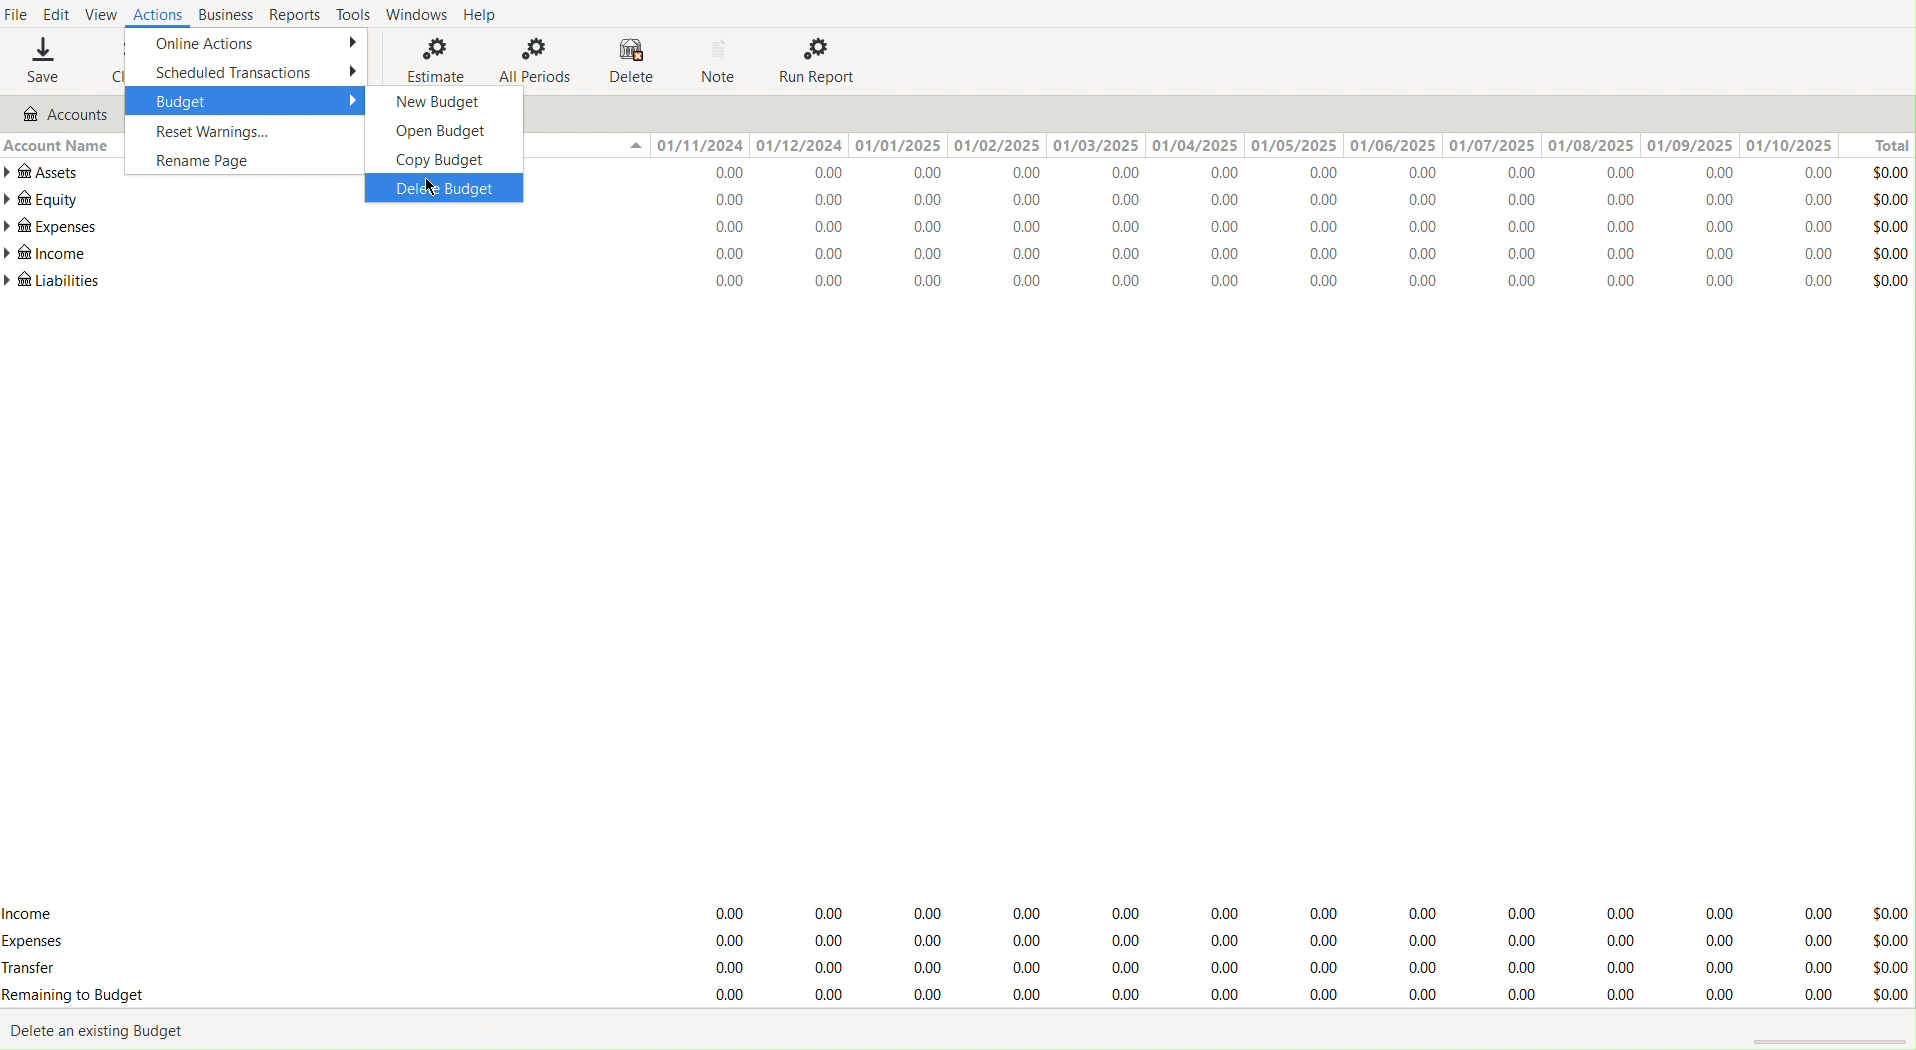 The width and height of the screenshot is (1916, 1050). I want to click on Dates, so click(1246, 145).